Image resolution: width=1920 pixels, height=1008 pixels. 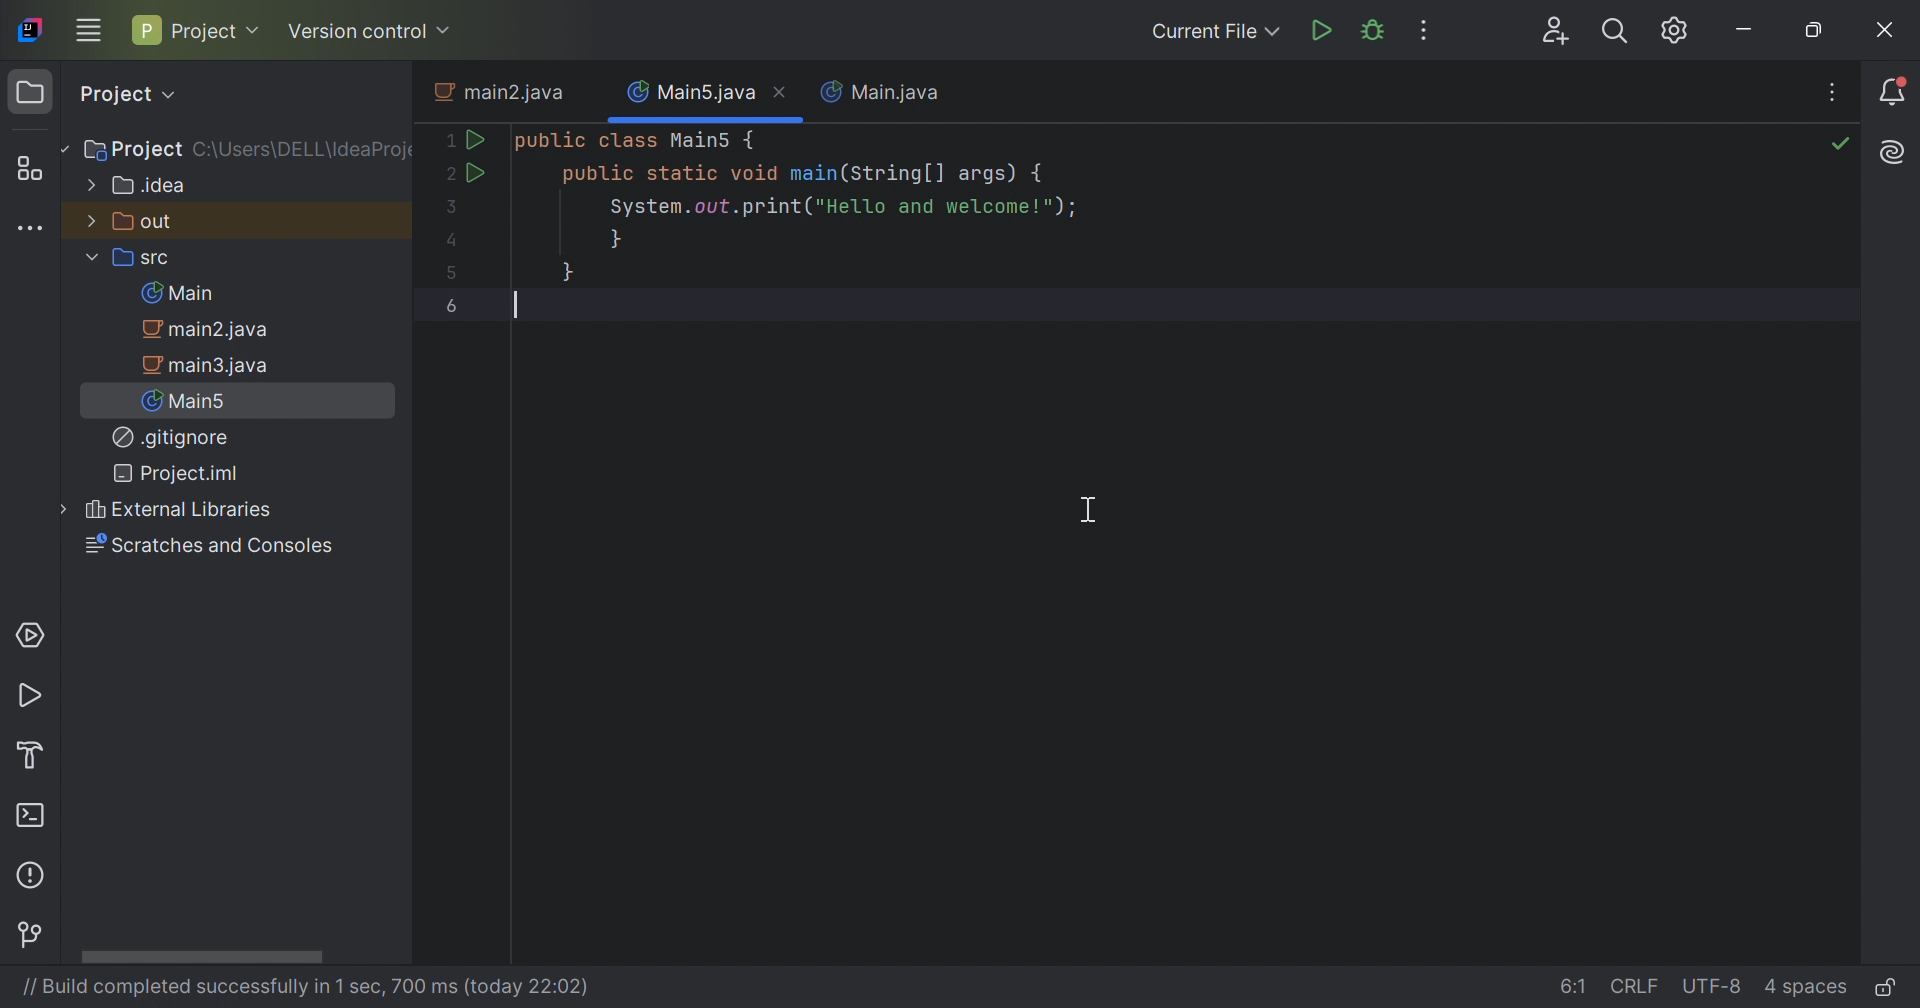 What do you see at coordinates (1324, 30) in the screenshot?
I see `Run` at bounding box center [1324, 30].